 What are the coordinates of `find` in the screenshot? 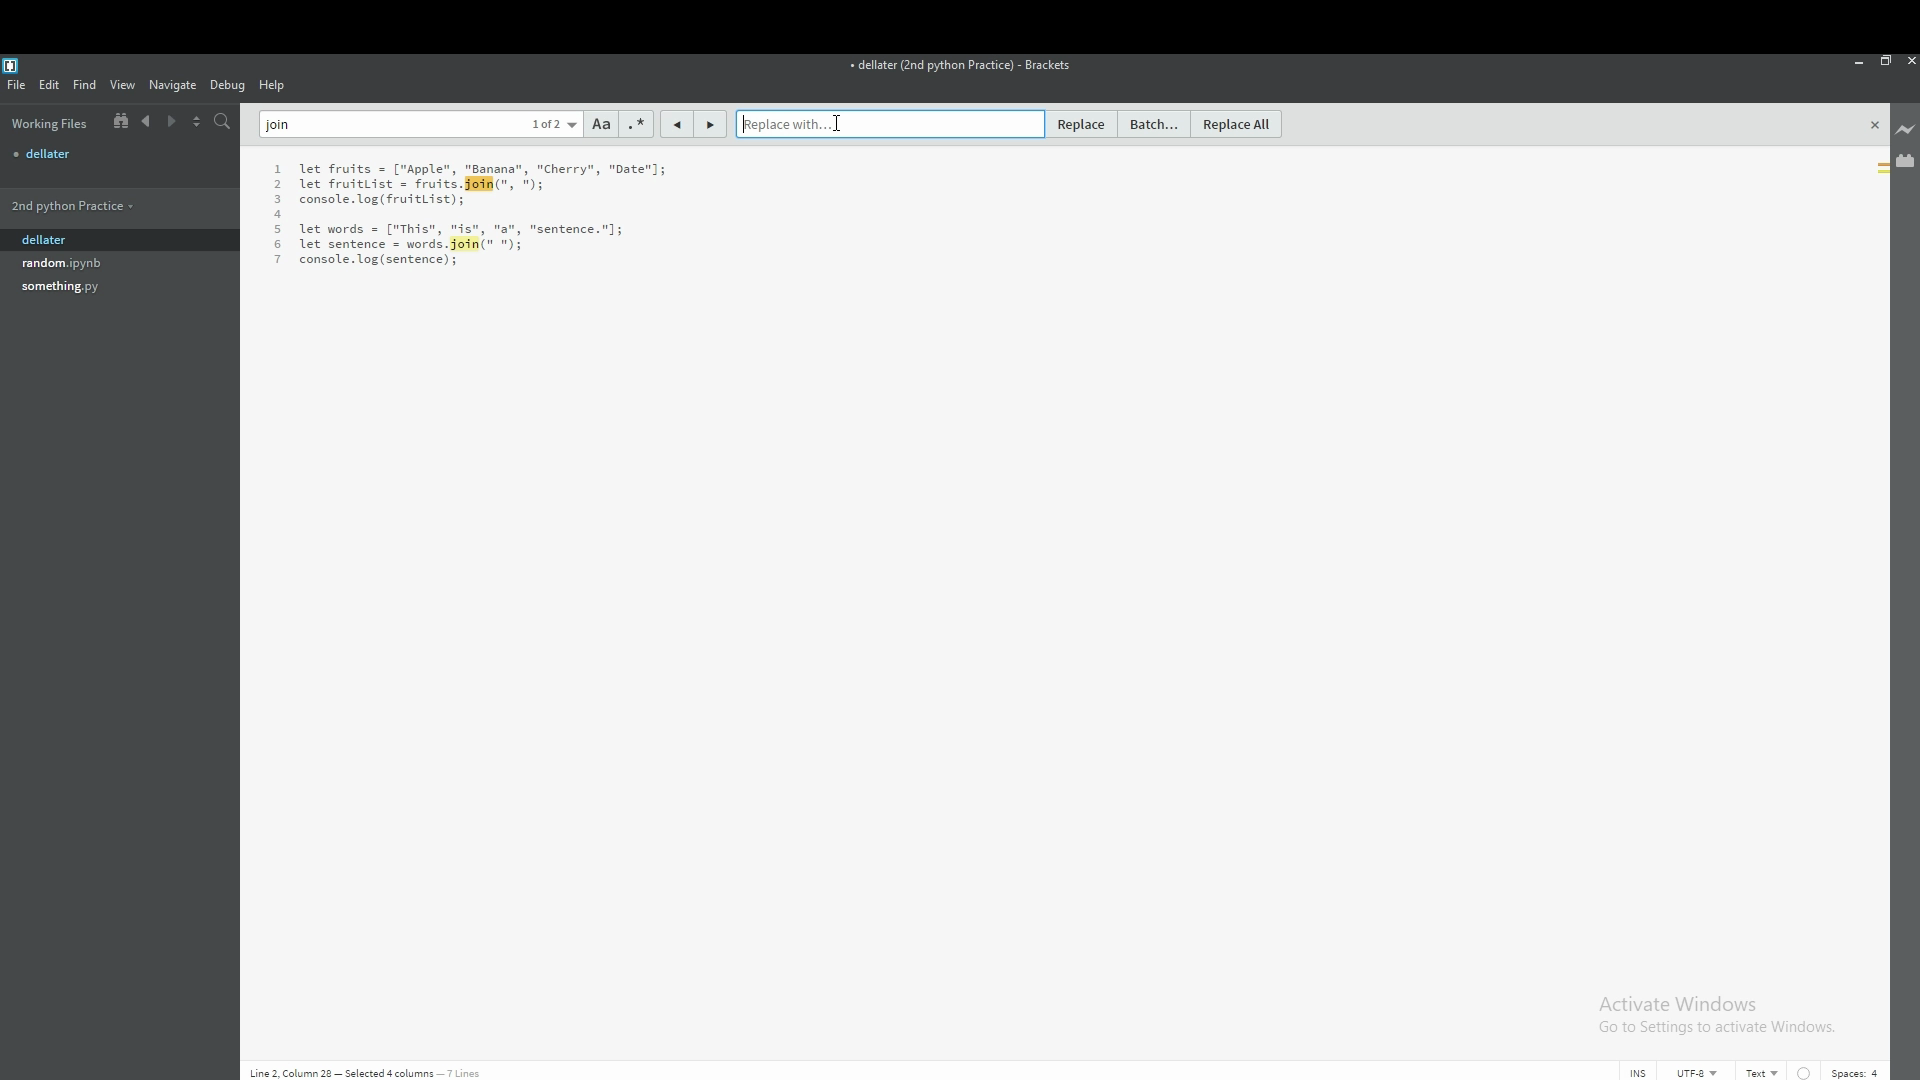 It's located at (86, 85).